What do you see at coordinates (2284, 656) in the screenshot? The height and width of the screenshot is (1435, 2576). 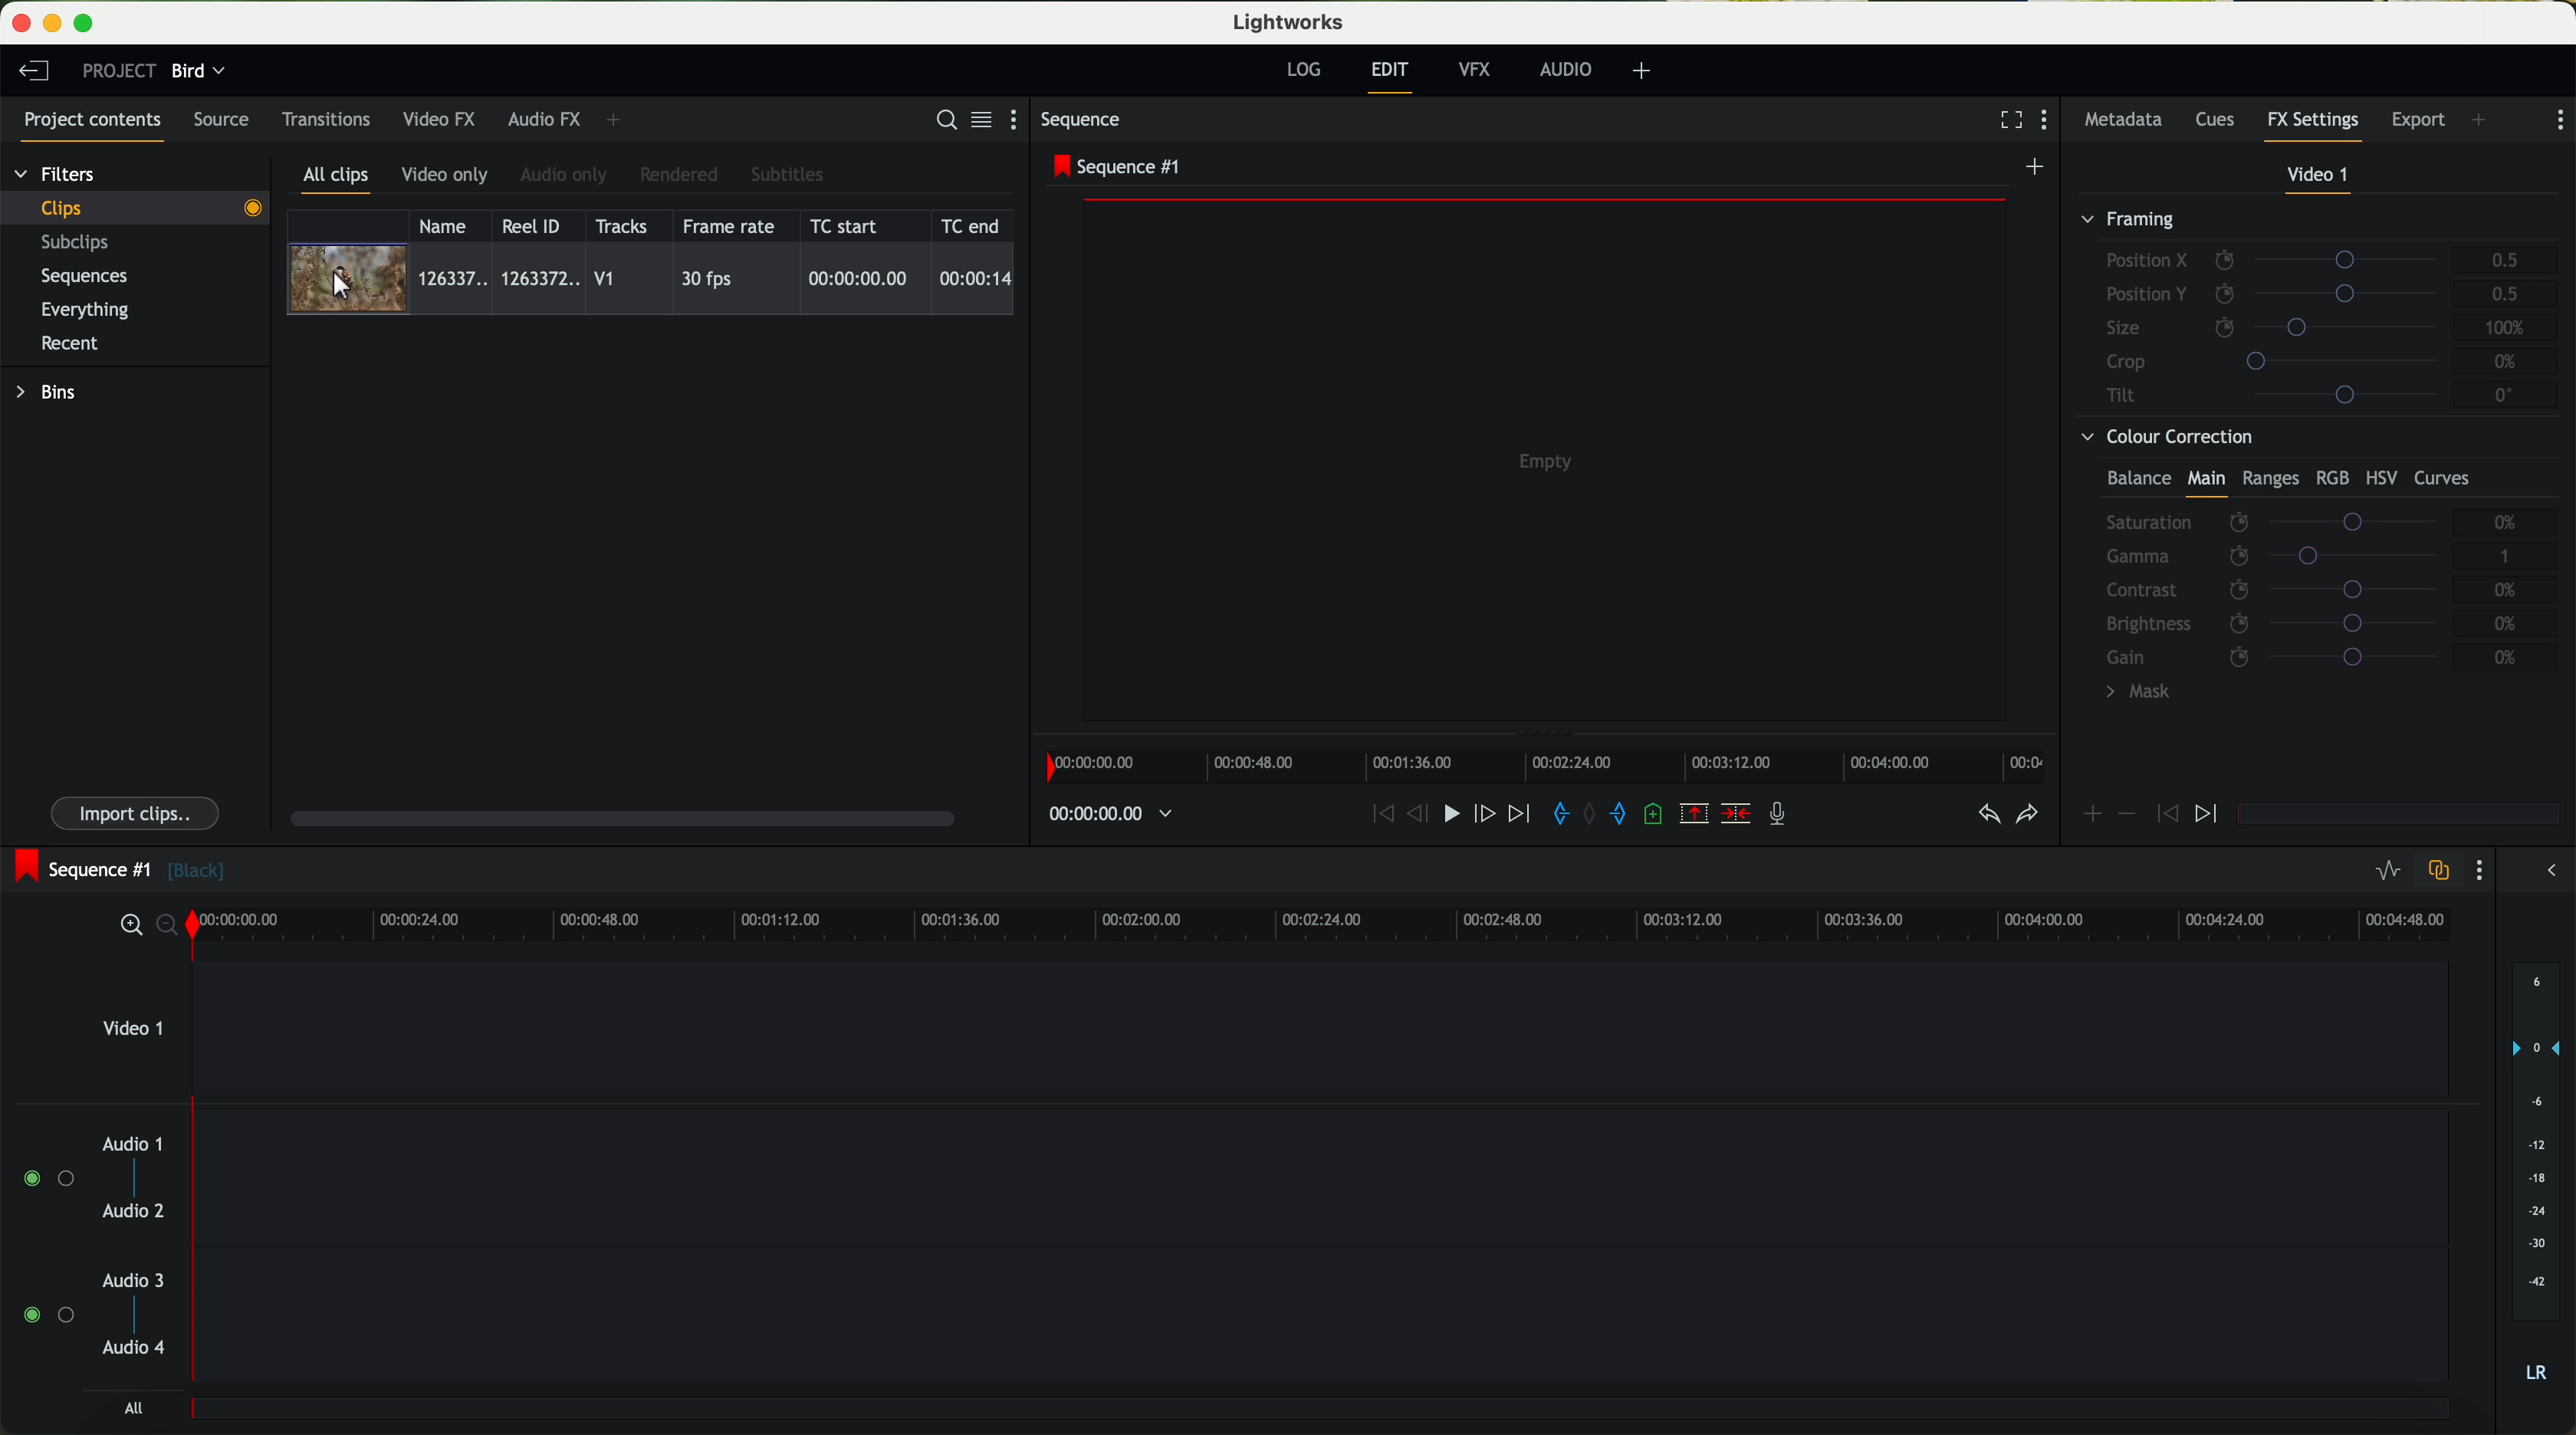 I see `gain` at bounding box center [2284, 656].